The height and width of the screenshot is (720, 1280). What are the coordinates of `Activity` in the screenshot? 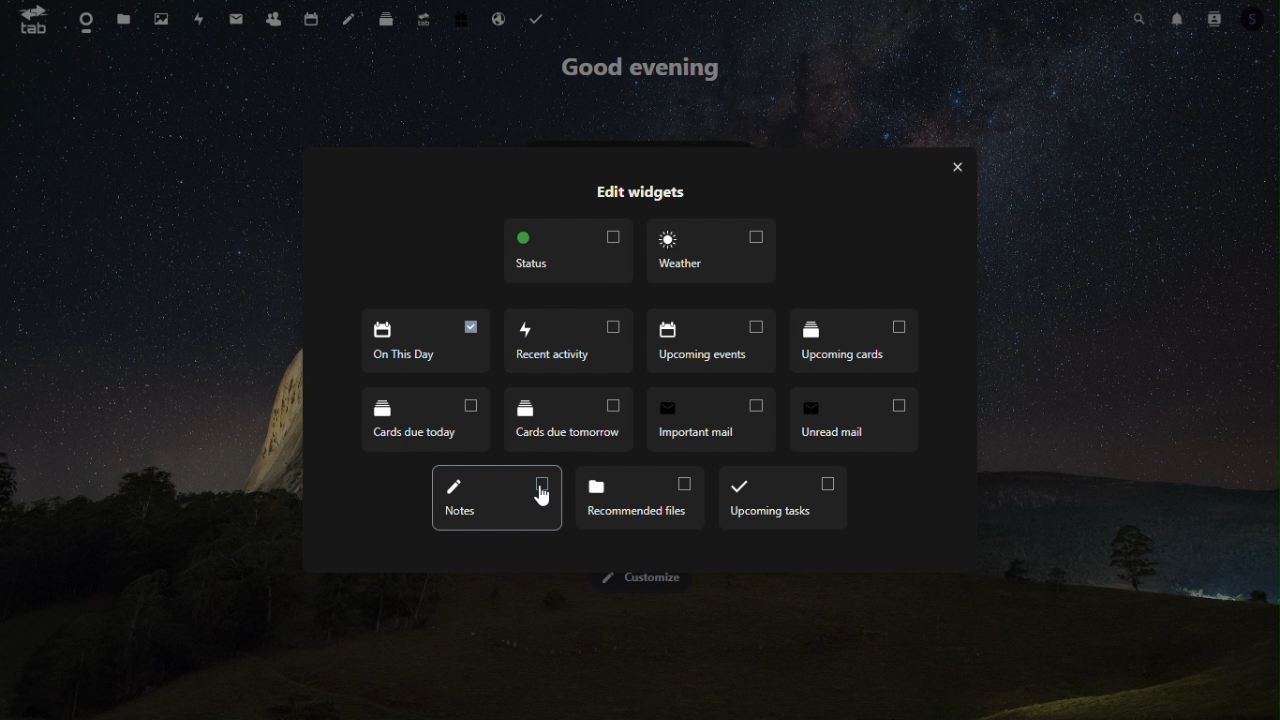 It's located at (201, 19).